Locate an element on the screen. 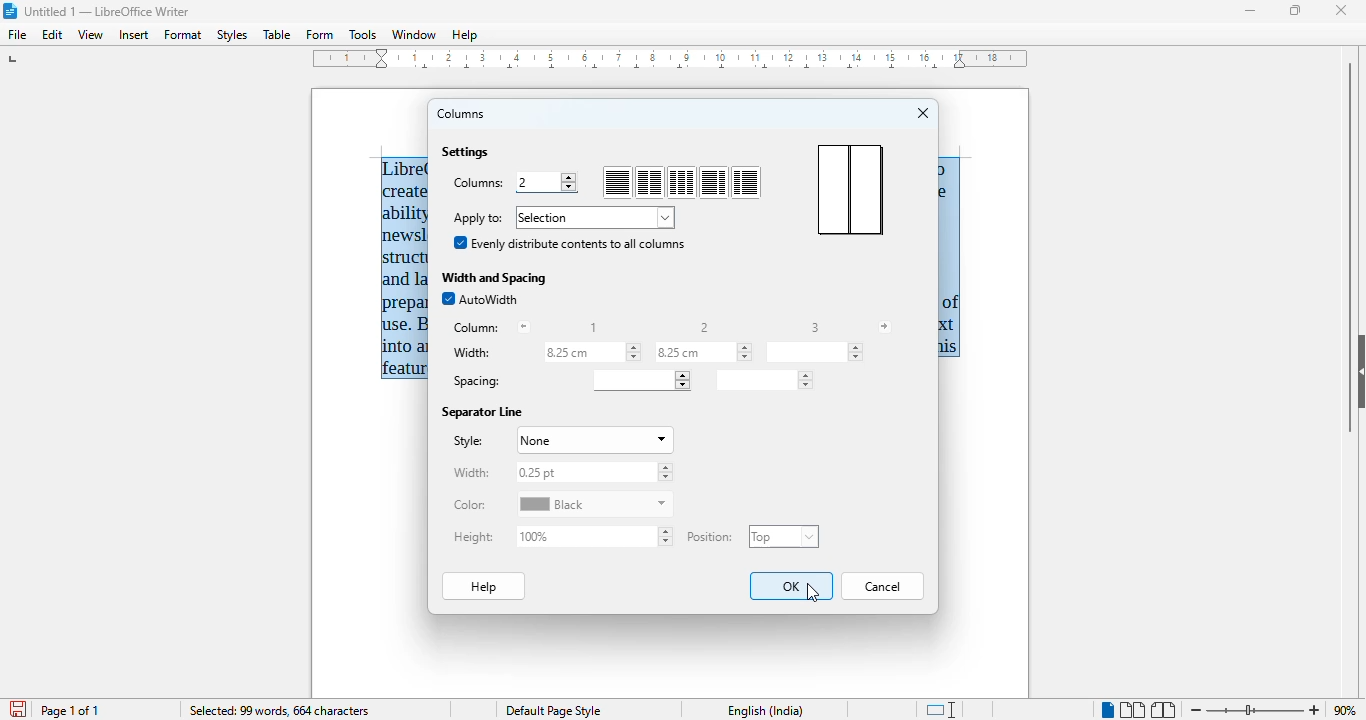 This screenshot has height=720, width=1366. insert is located at coordinates (133, 35).